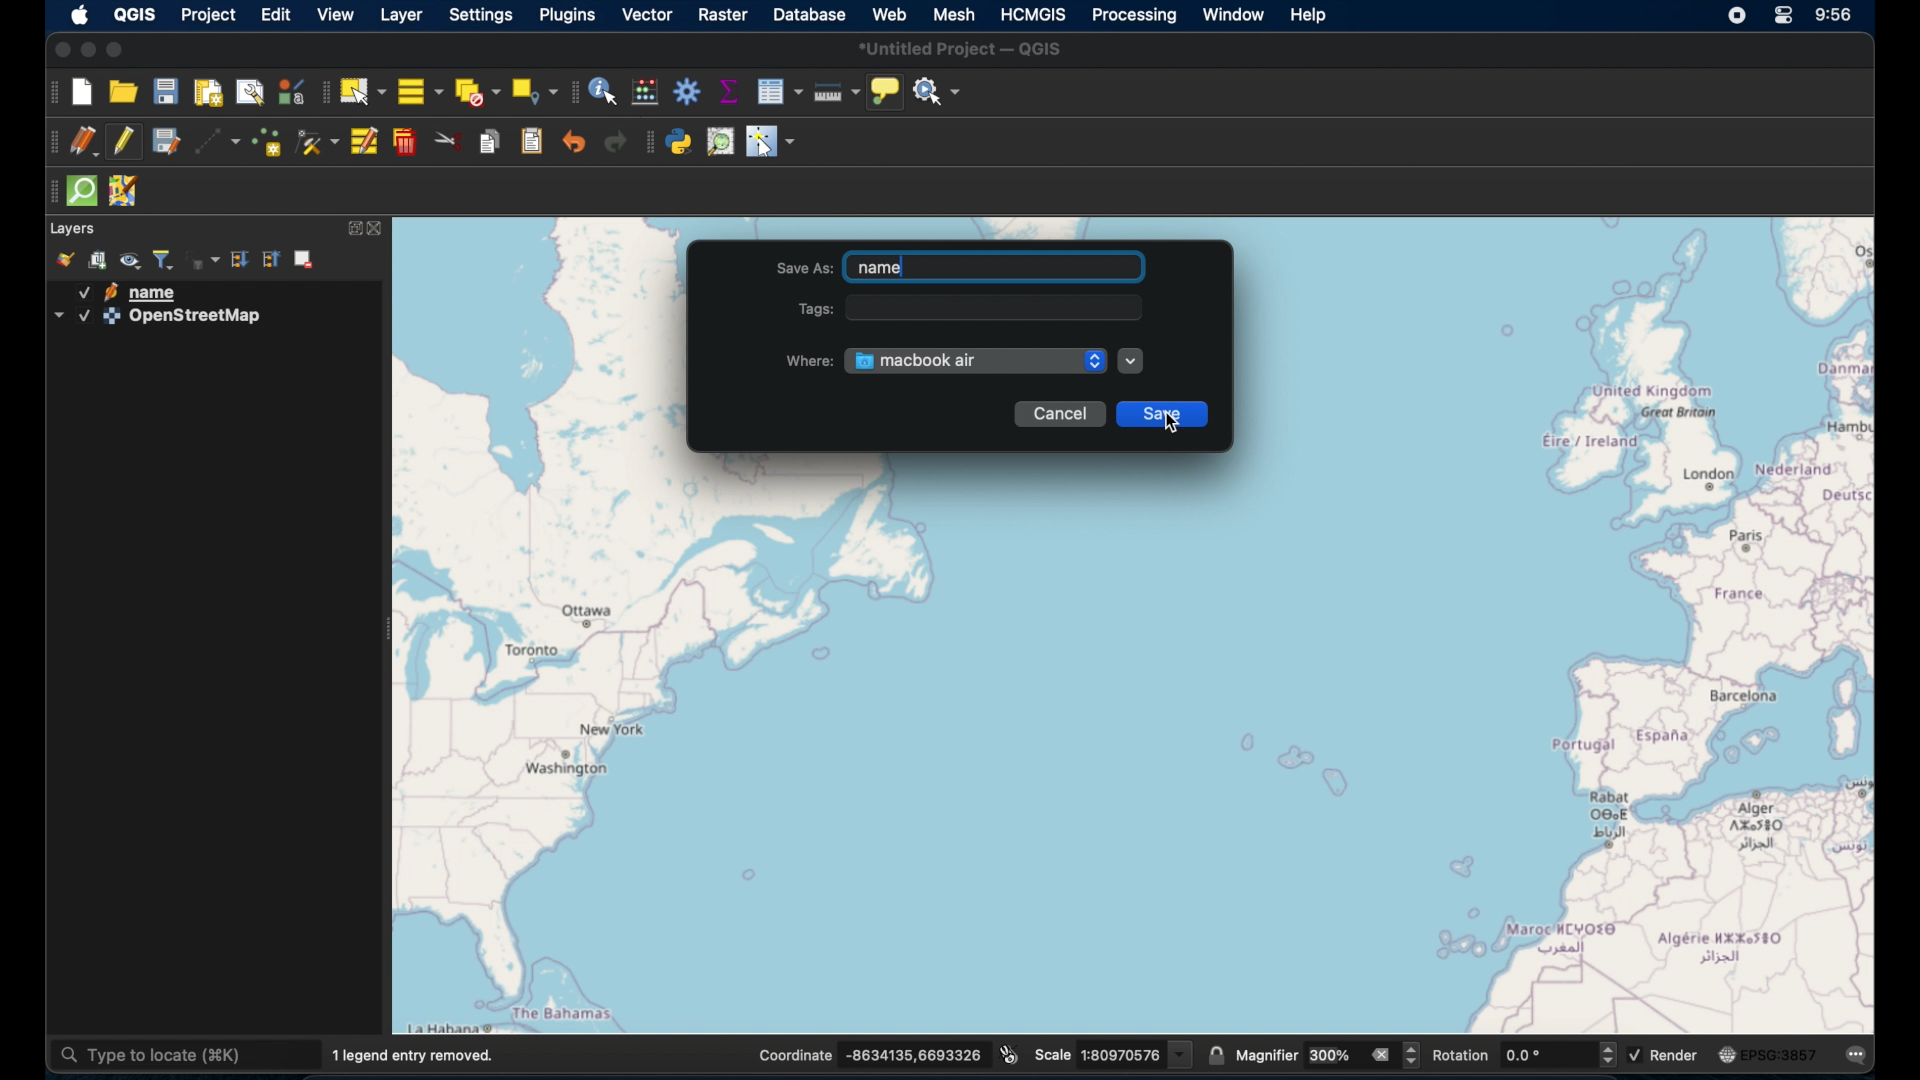  What do you see at coordinates (617, 145) in the screenshot?
I see `redo` at bounding box center [617, 145].